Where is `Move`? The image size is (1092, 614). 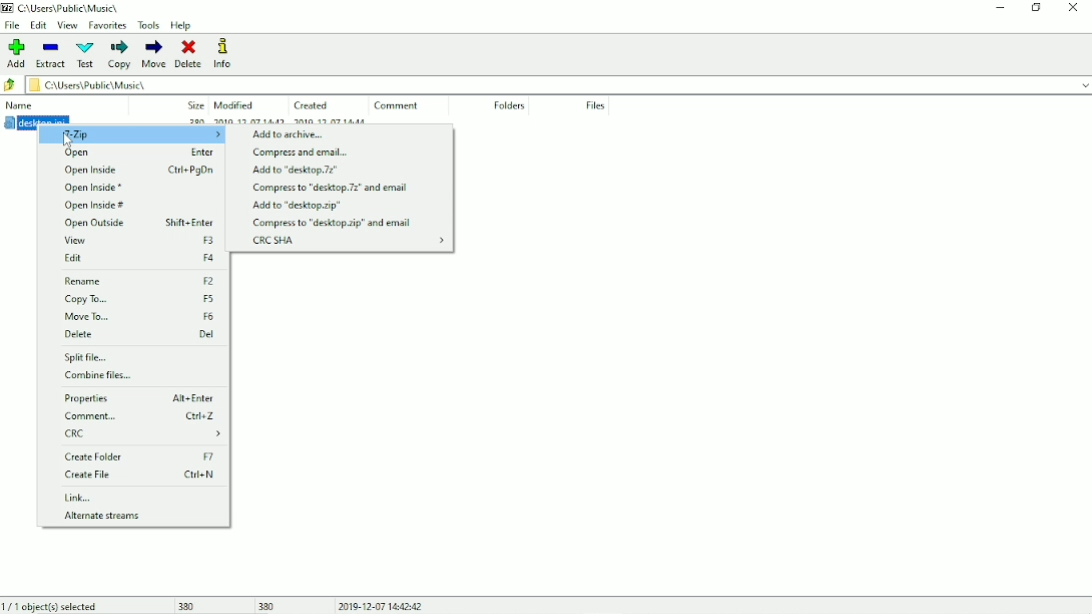 Move is located at coordinates (155, 54).